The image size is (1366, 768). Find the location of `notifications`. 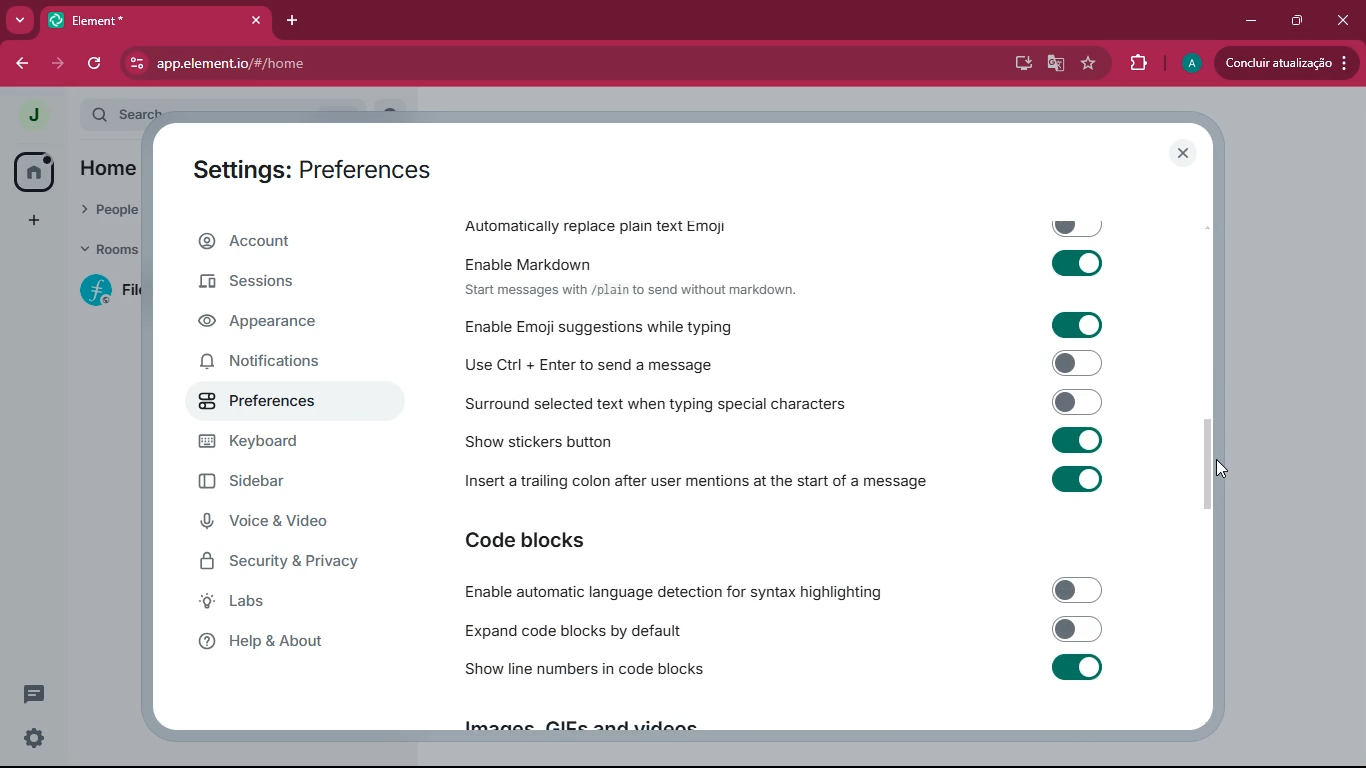

notifications is located at coordinates (283, 364).